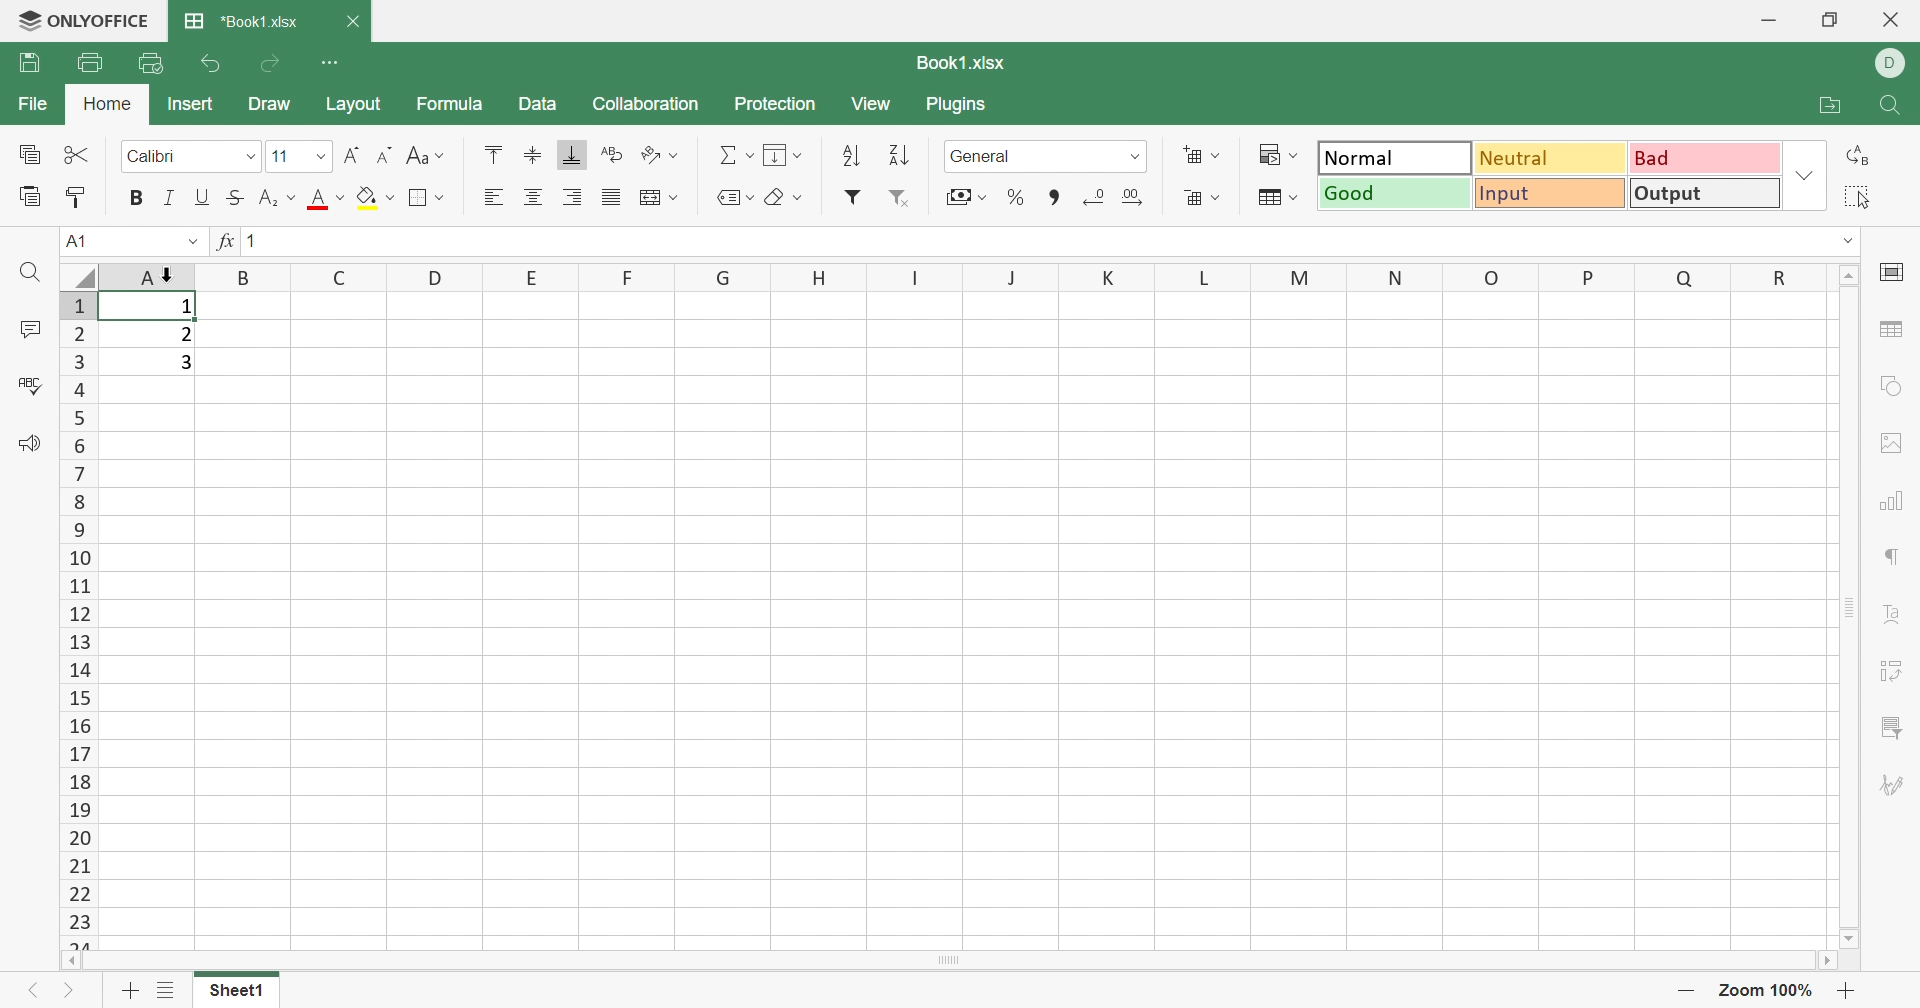 This screenshot has height=1008, width=1920. I want to click on ONLYOFFICE, so click(103, 17).